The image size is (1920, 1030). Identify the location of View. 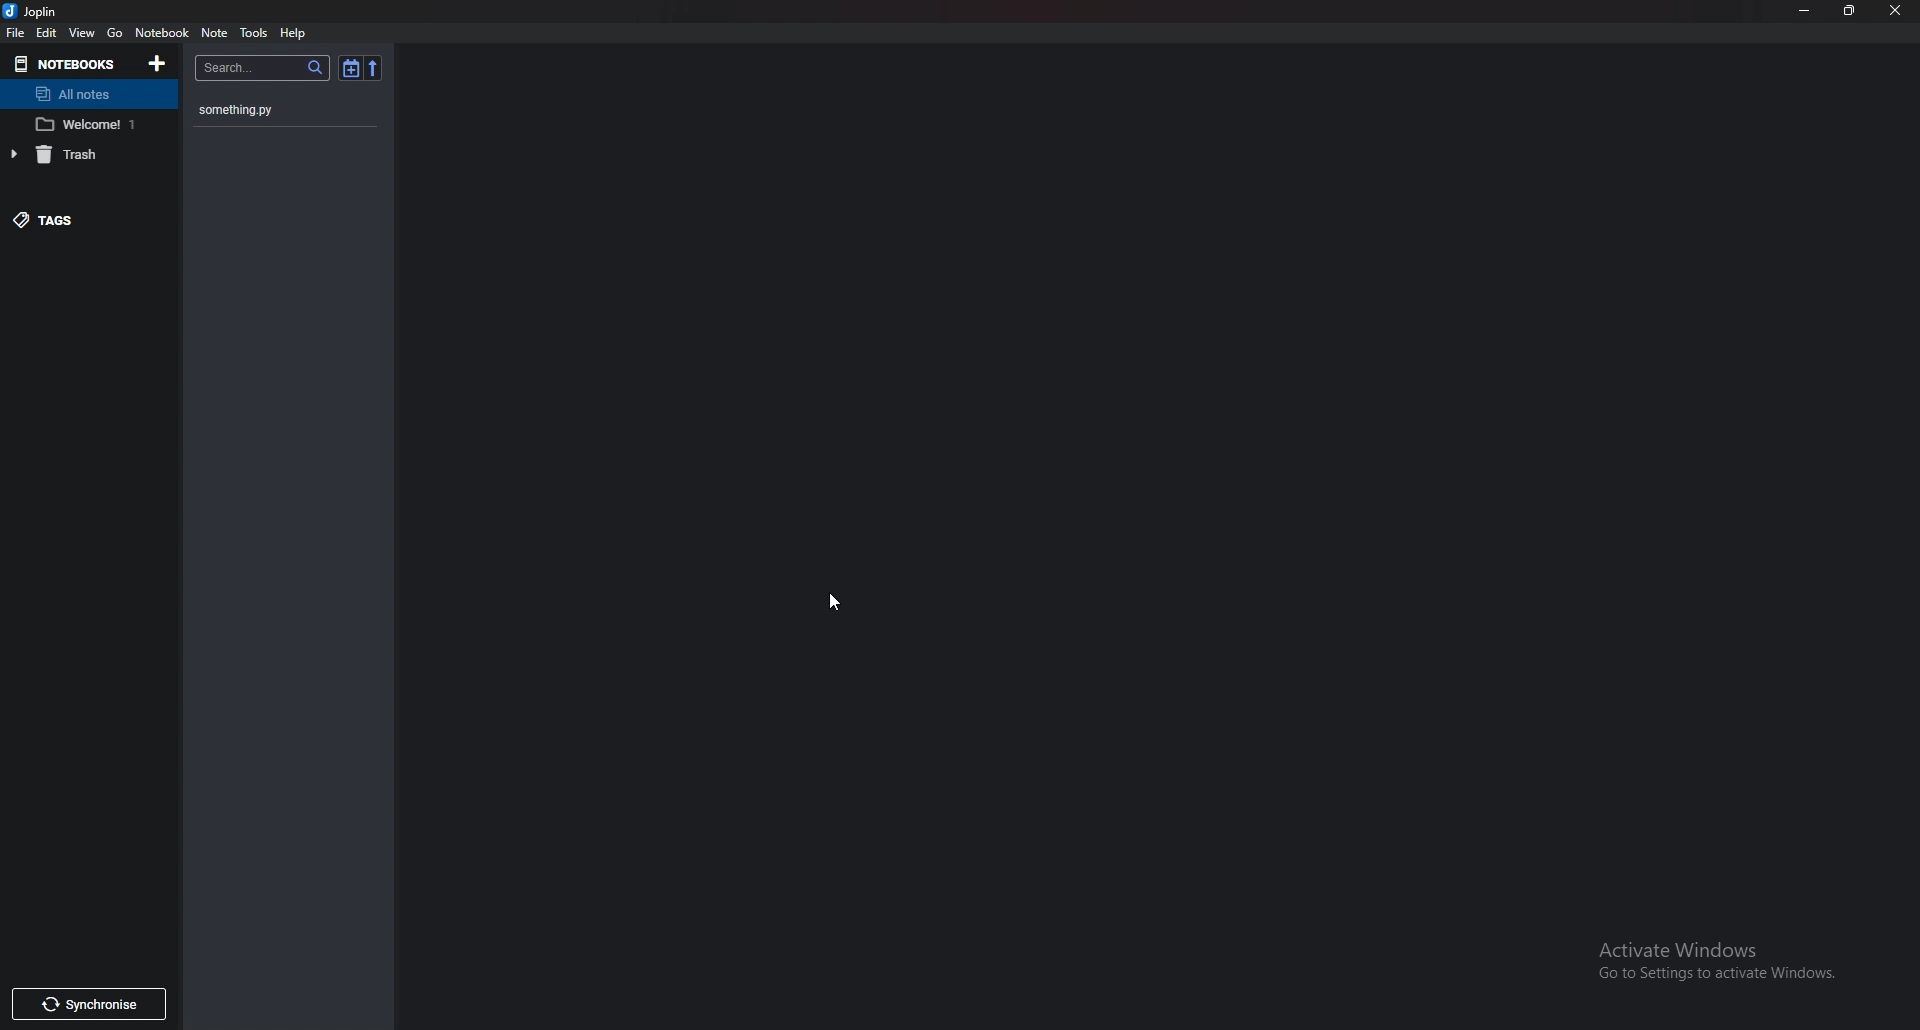
(84, 34).